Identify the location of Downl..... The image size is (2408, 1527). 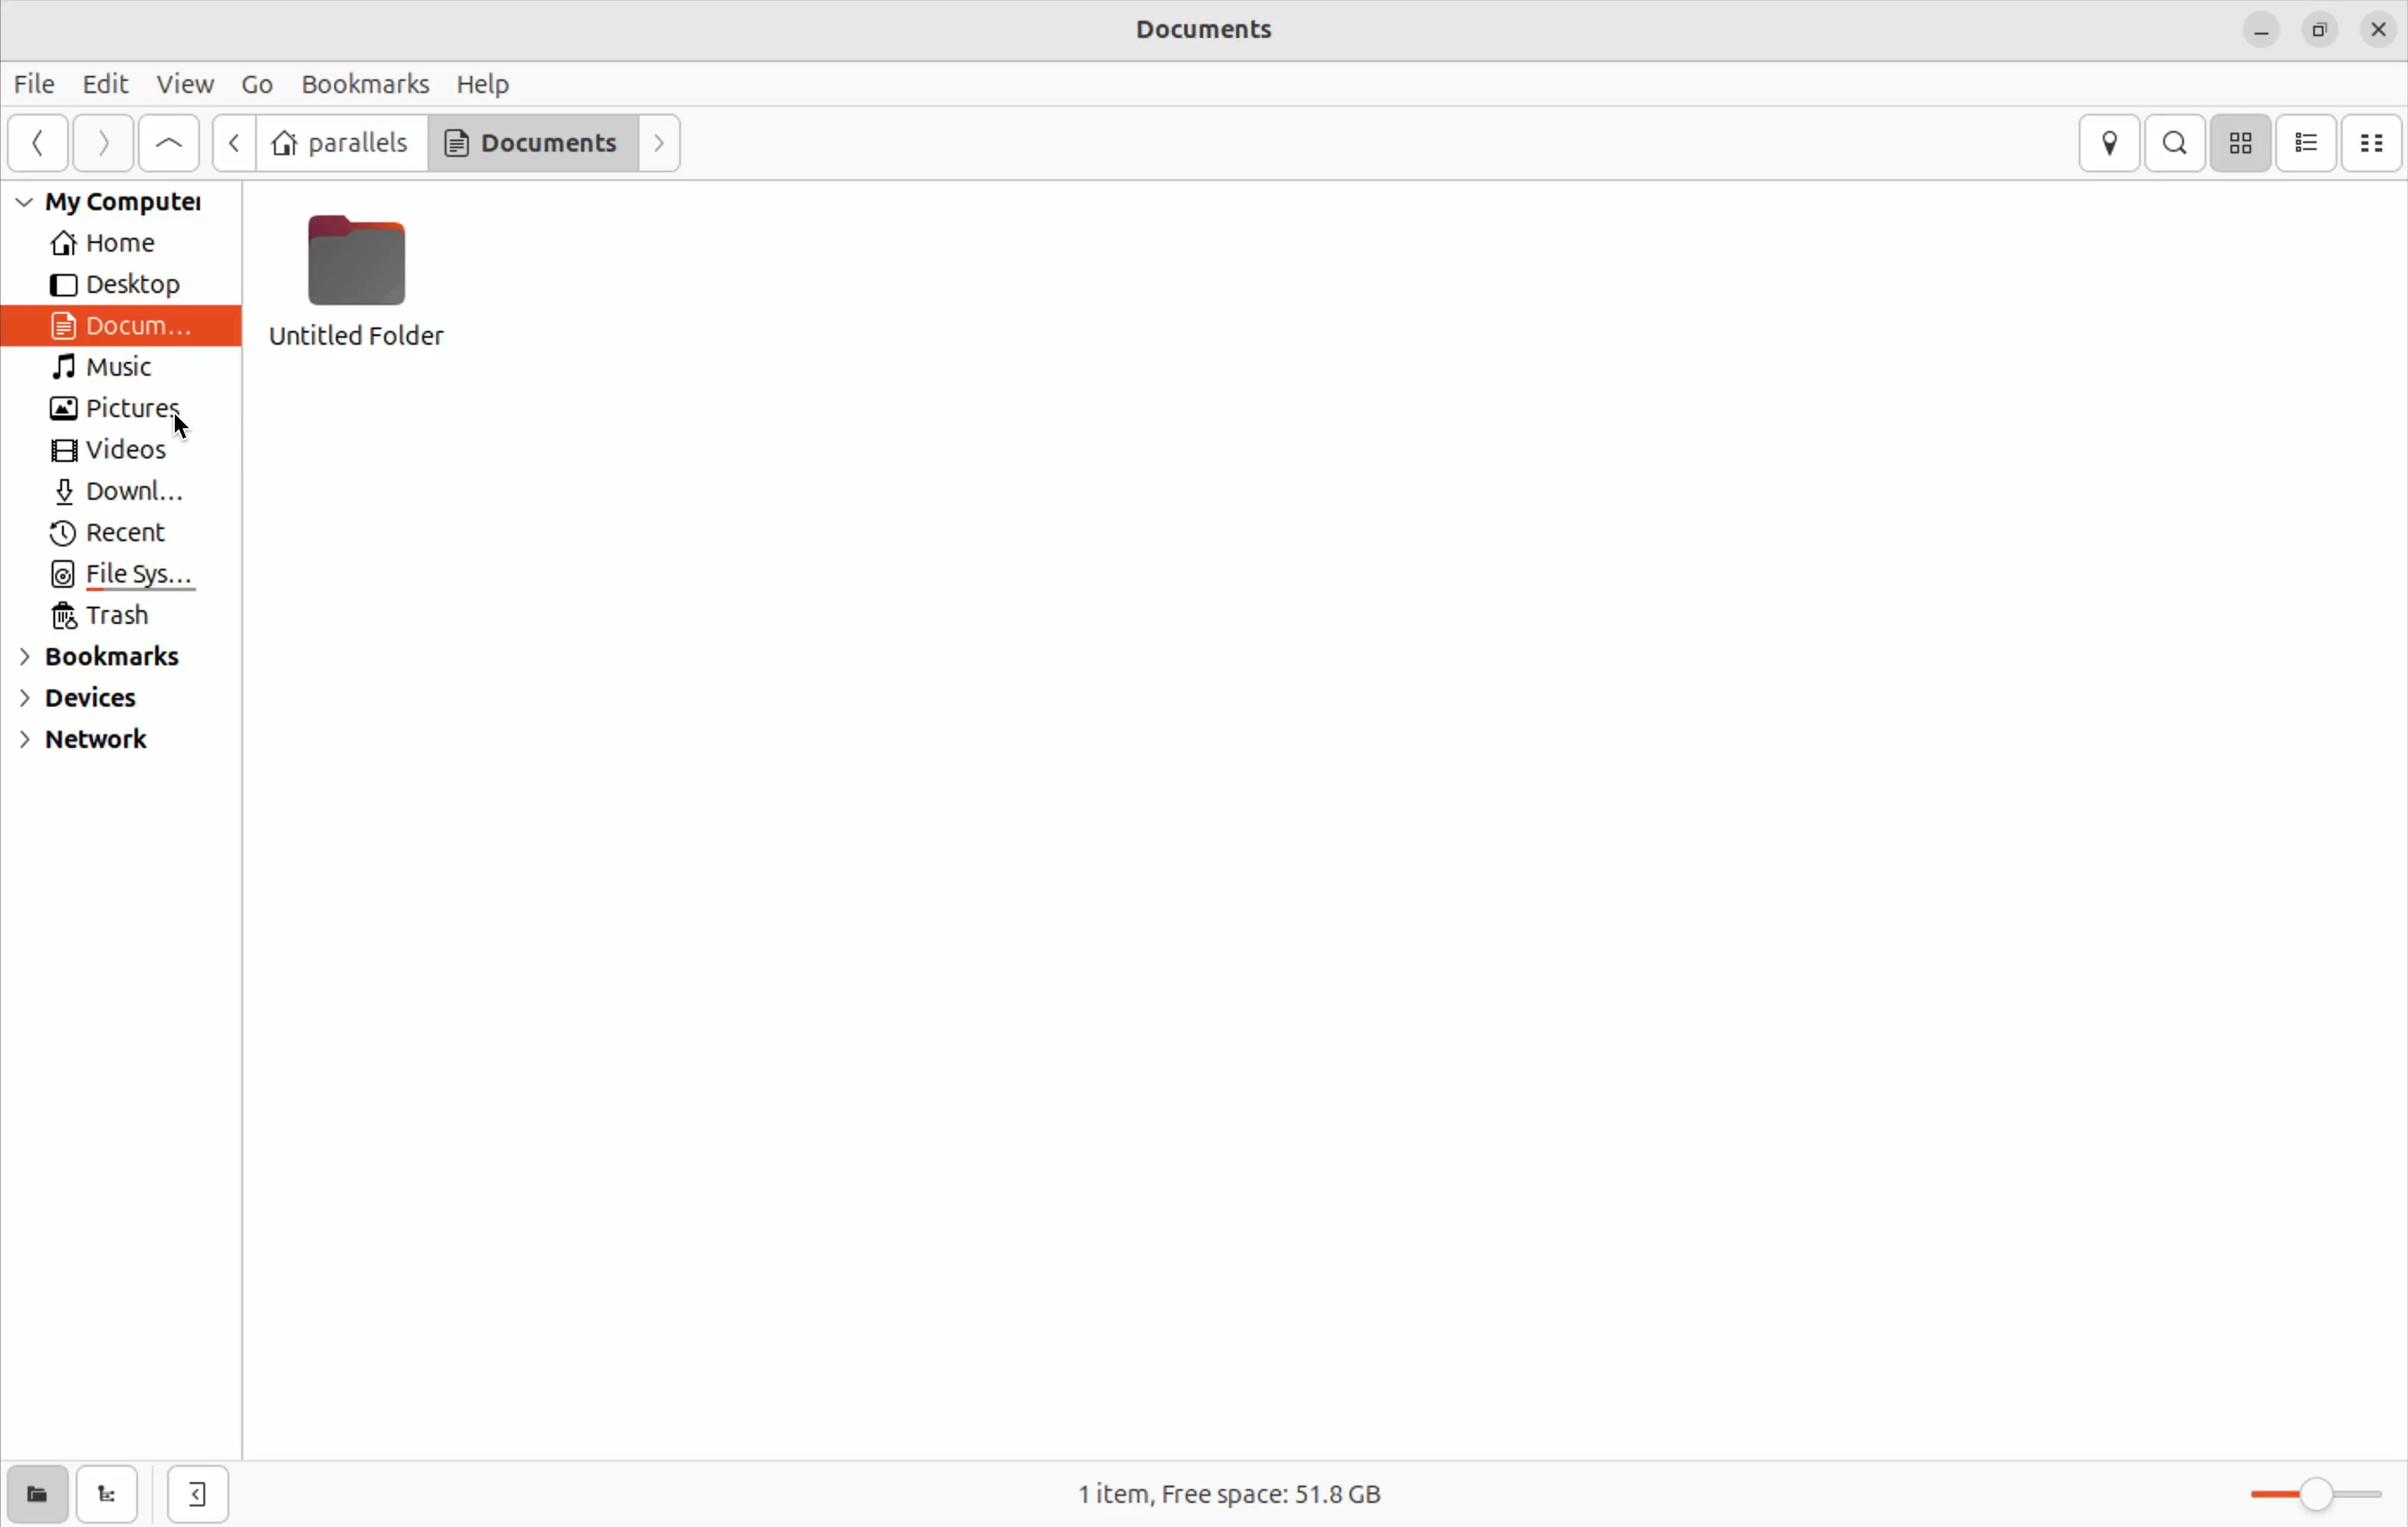
(113, 492).